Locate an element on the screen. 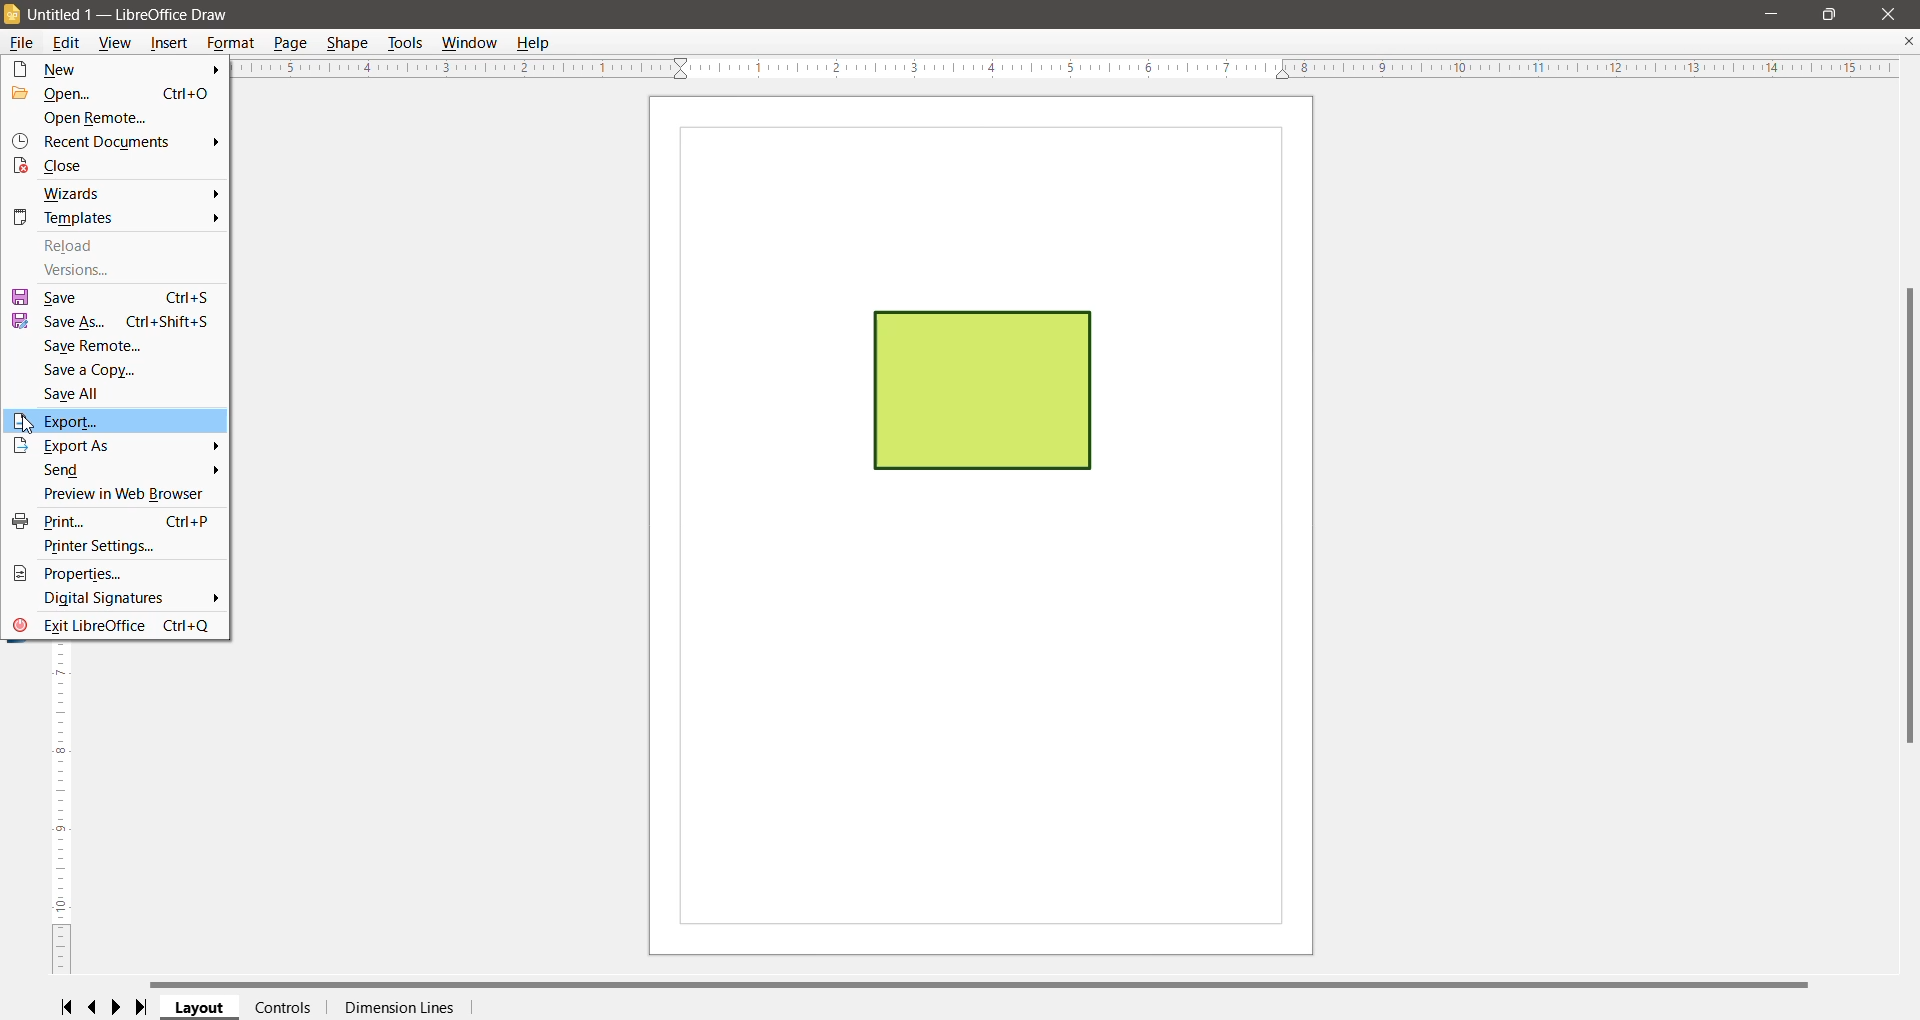 The width and height of the screenshot is (1920, 1020). Print is located at coordinates (115, 521).